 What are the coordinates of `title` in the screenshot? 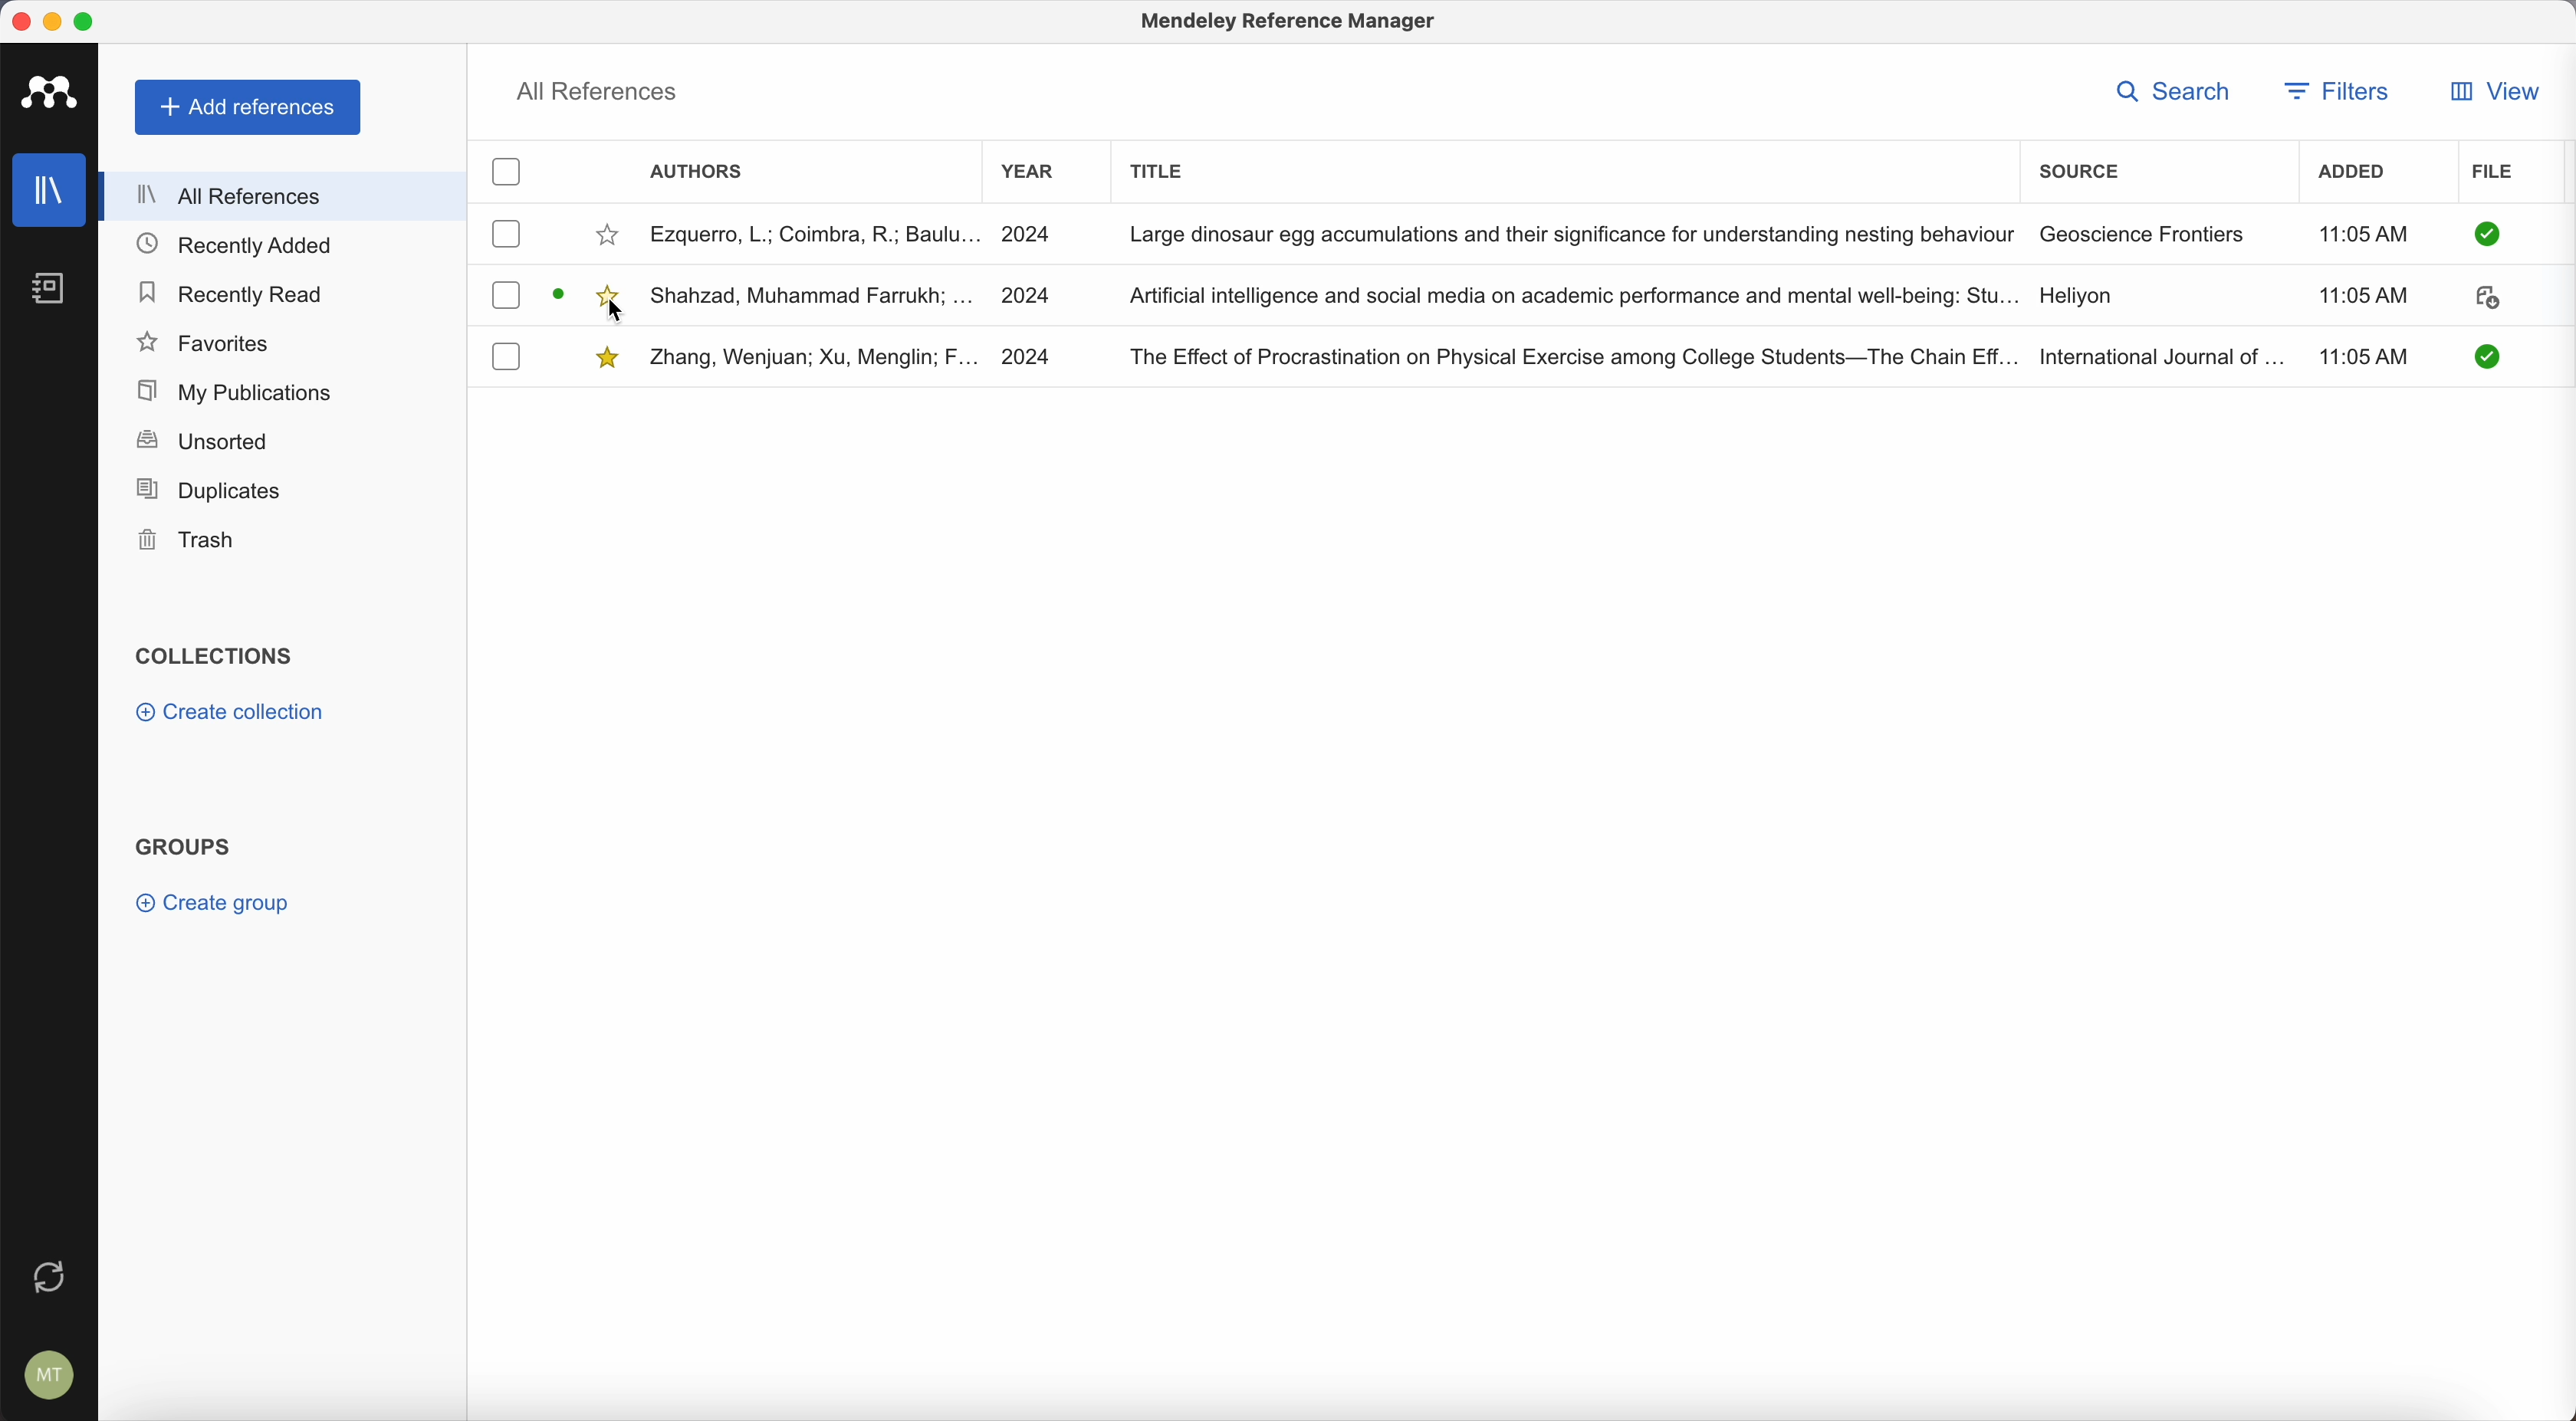 It's located at (1161, 168).